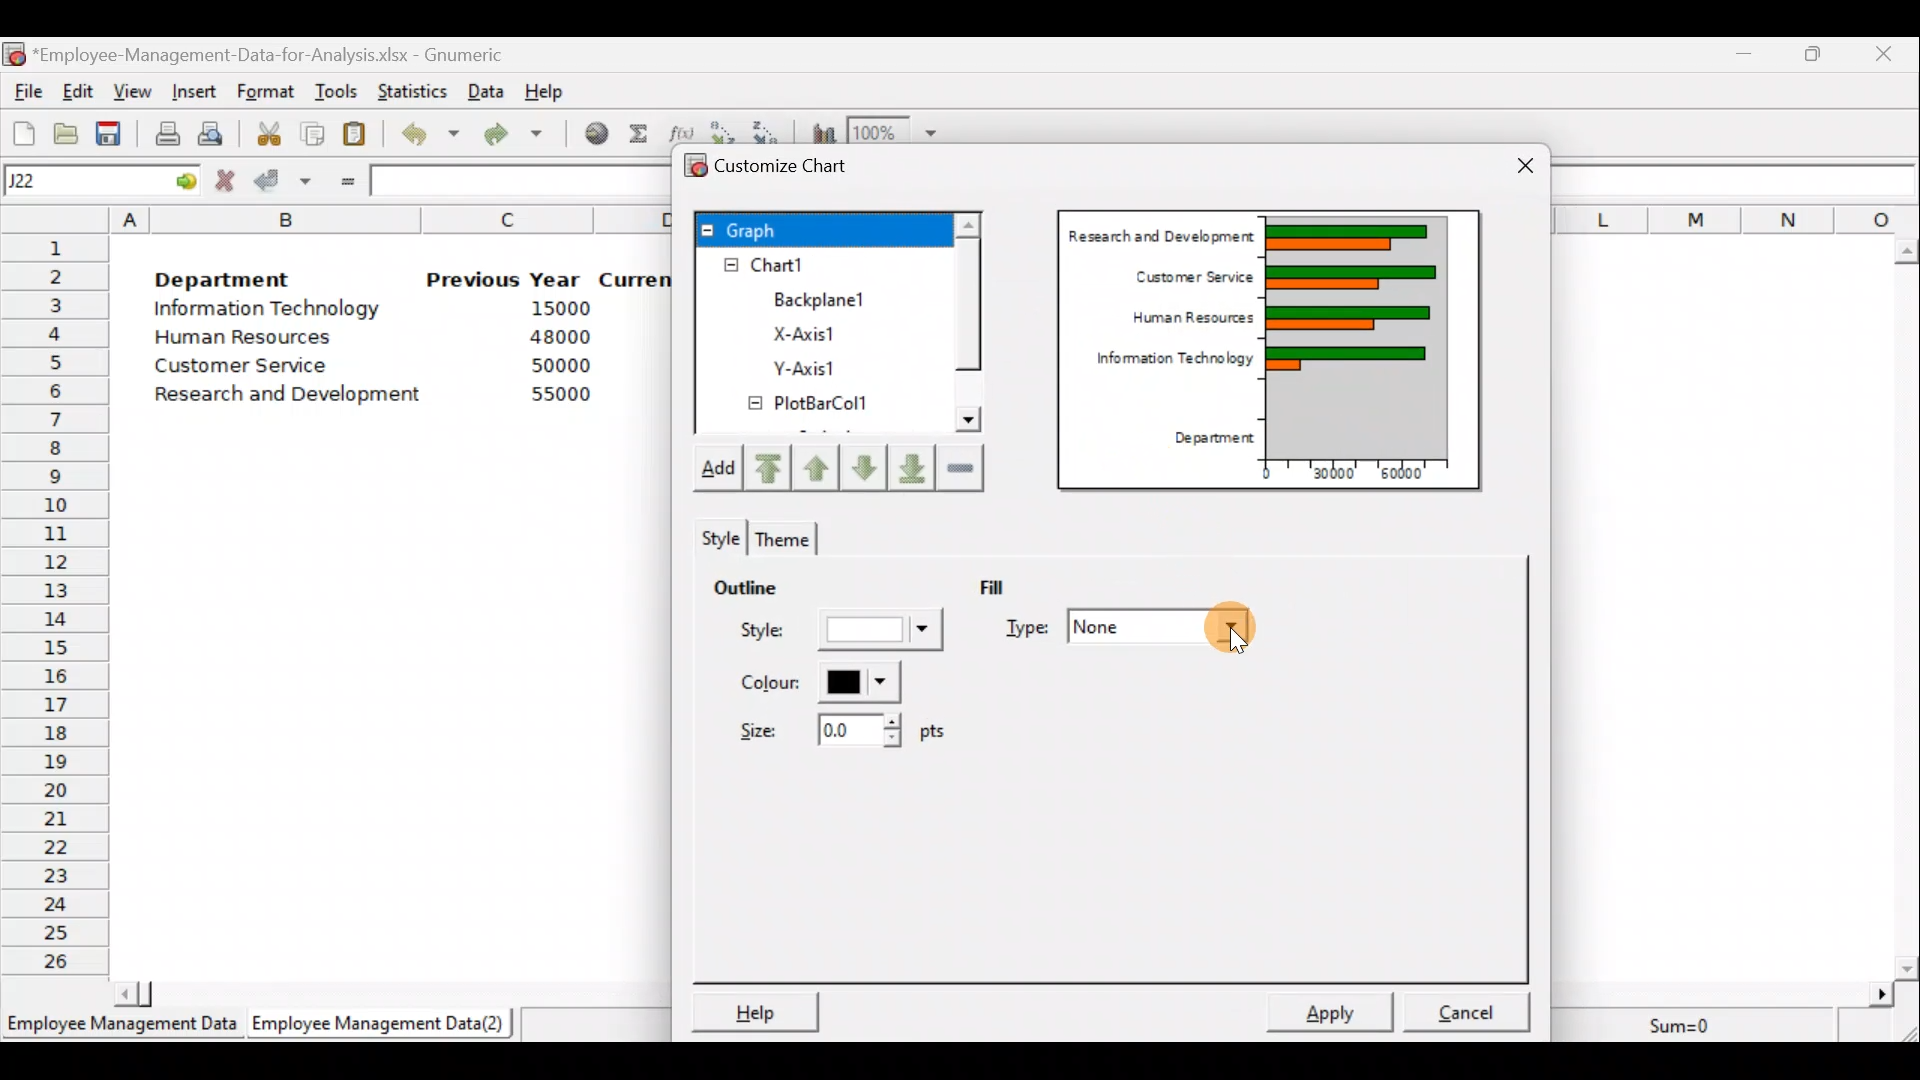 The width and height of the screenshot is (1920, 1080). Describe the element at coordinates (821, 228) in the screenshot. I see `Graph` at that location.